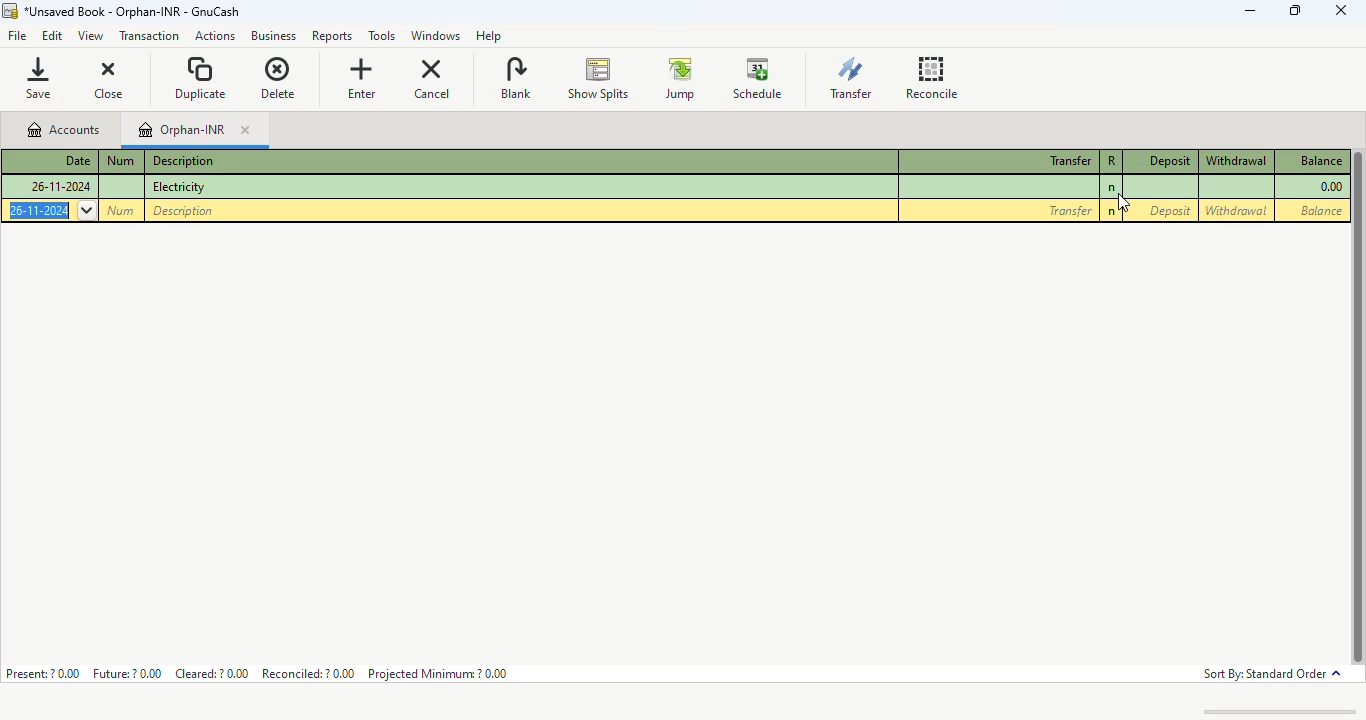  I want to click on delete, so click(278, 78).